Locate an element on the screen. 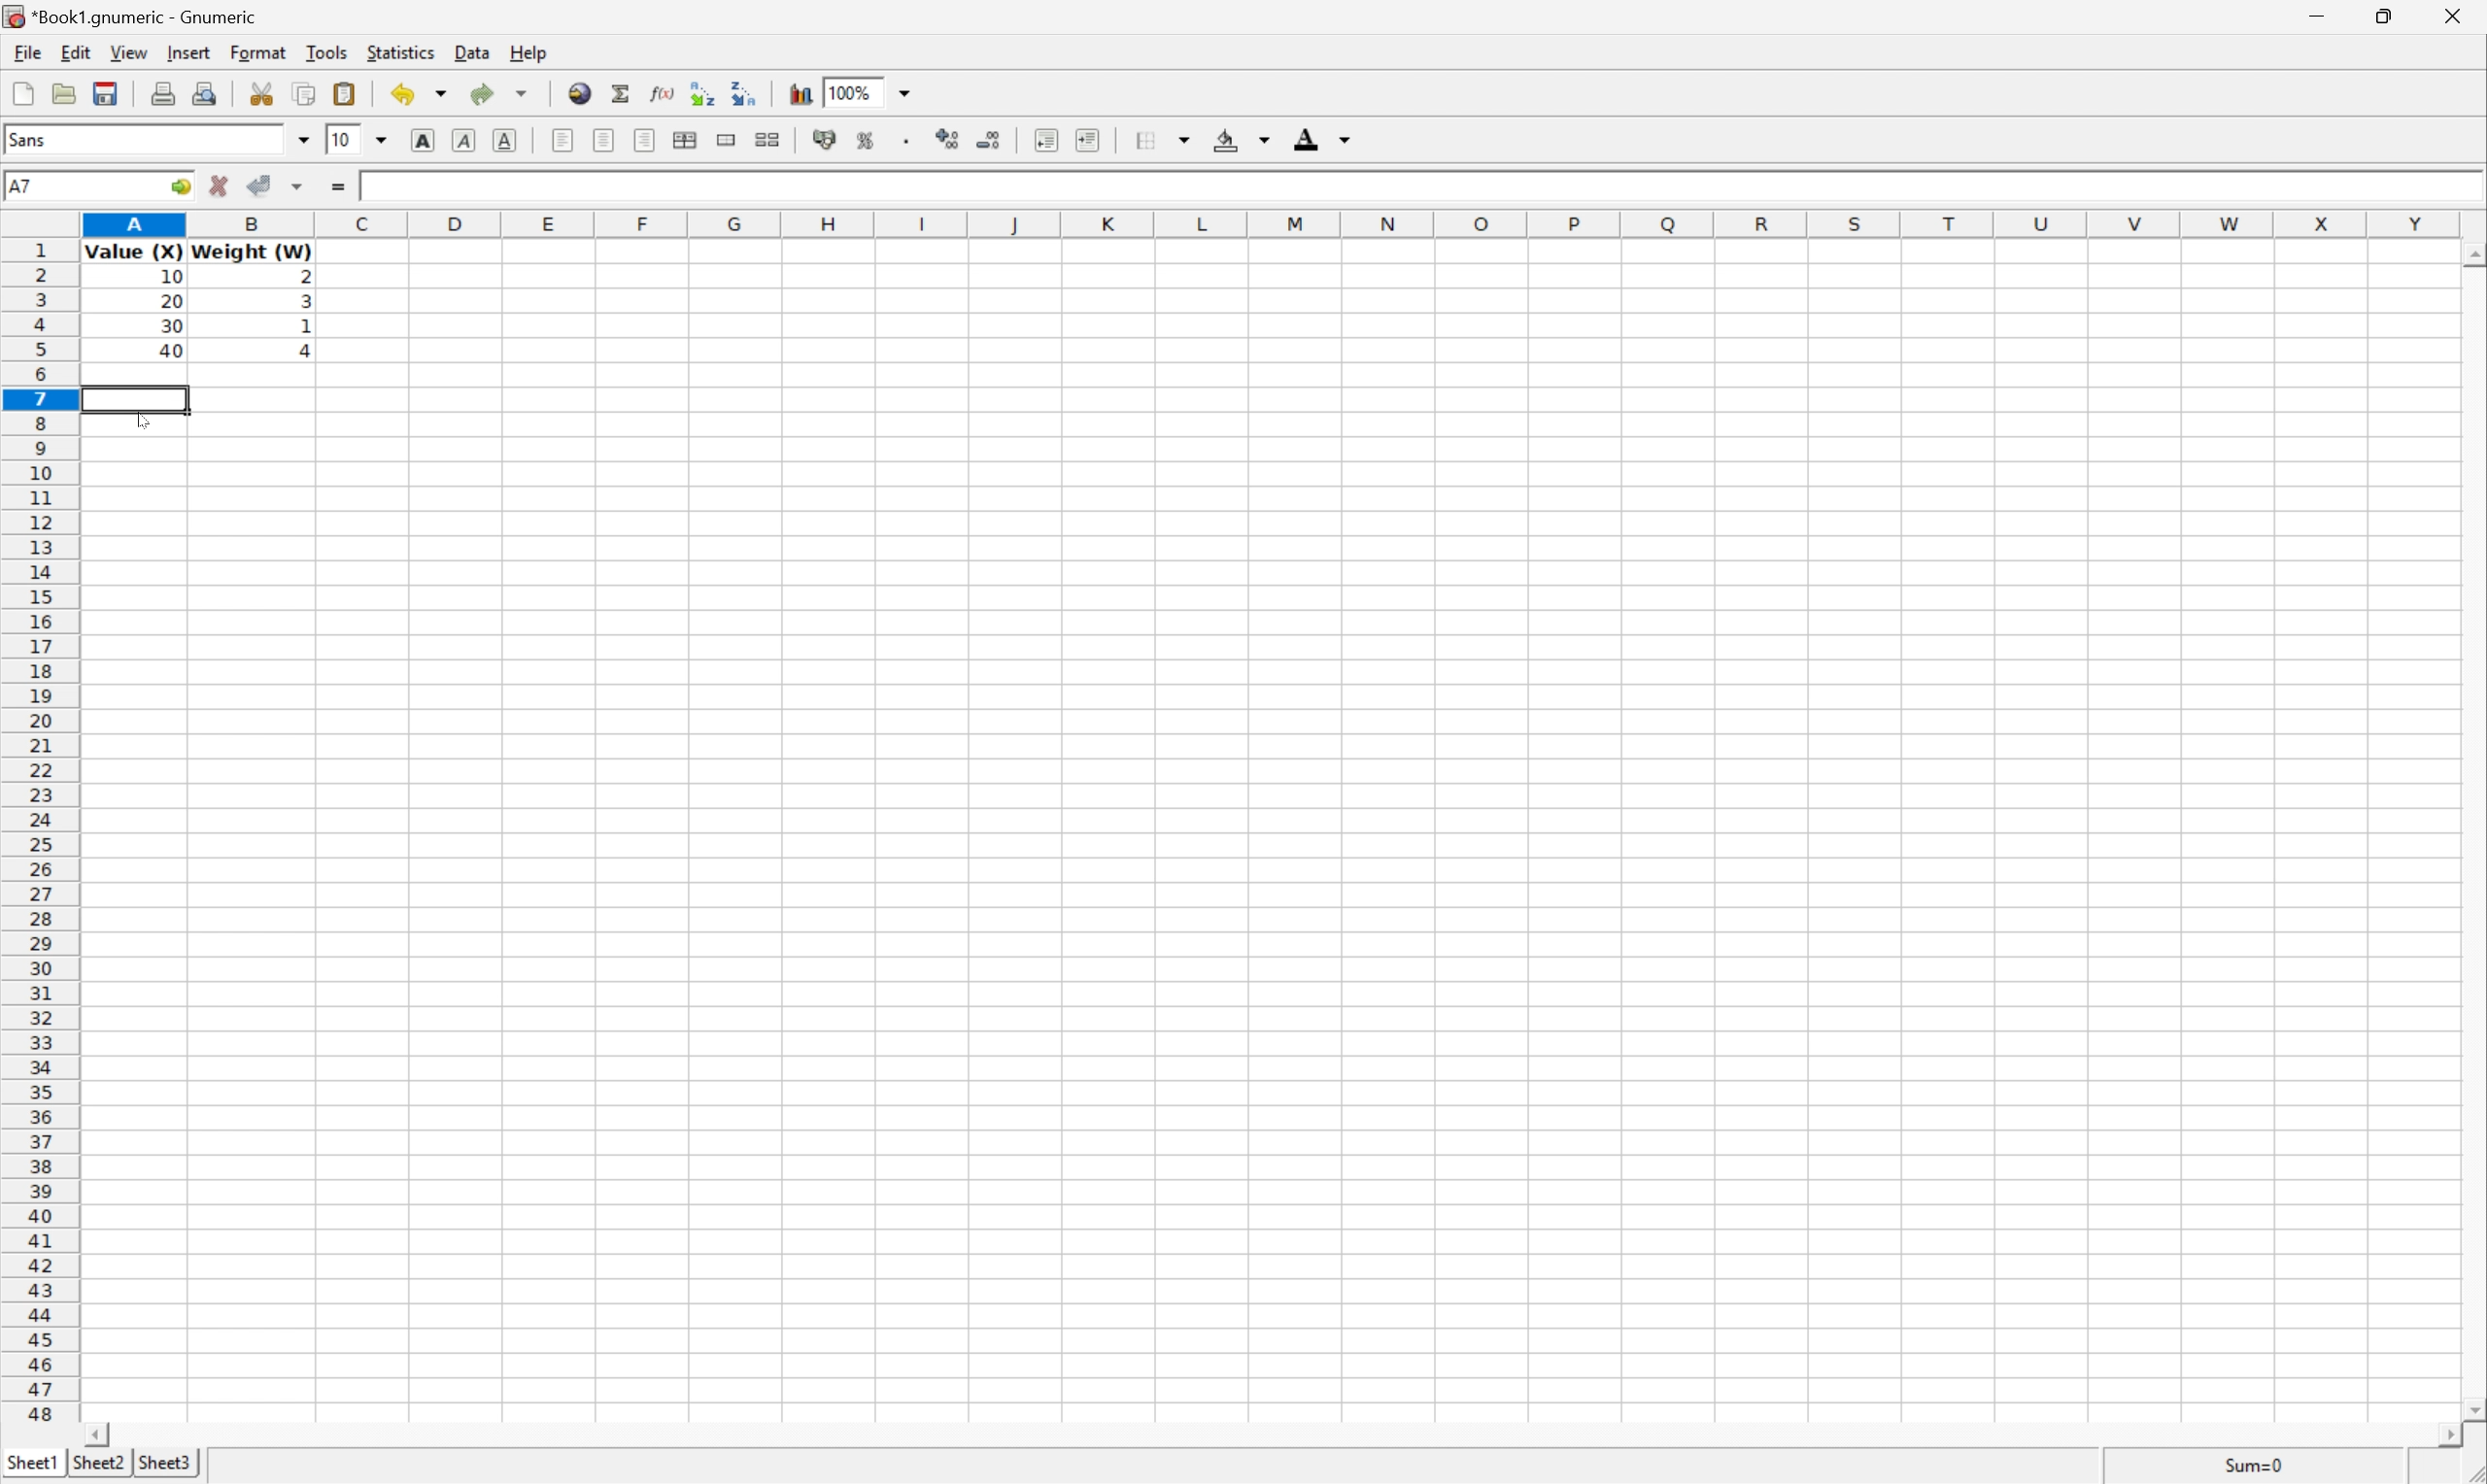 This screenshot has height=1484, width=2487. Create a workbook is located at coordinates (20, 94).